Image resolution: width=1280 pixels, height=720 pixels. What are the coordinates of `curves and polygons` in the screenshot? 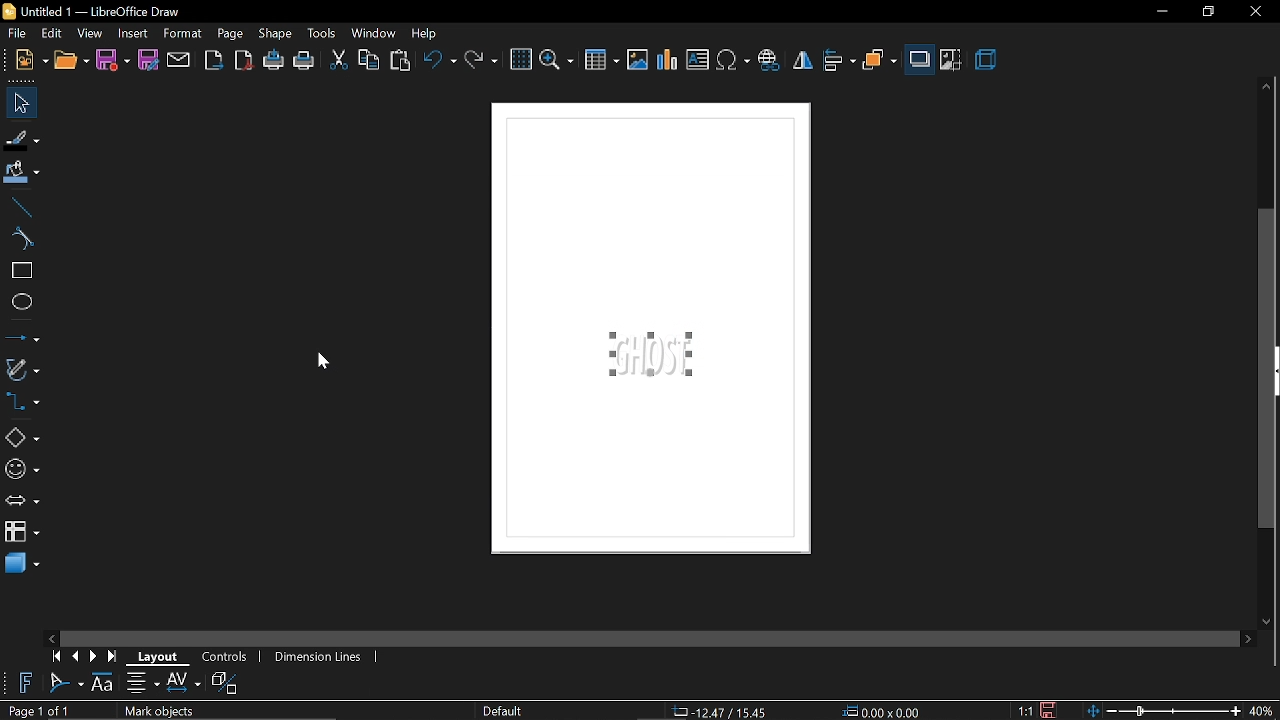 It's located at (22, 368).